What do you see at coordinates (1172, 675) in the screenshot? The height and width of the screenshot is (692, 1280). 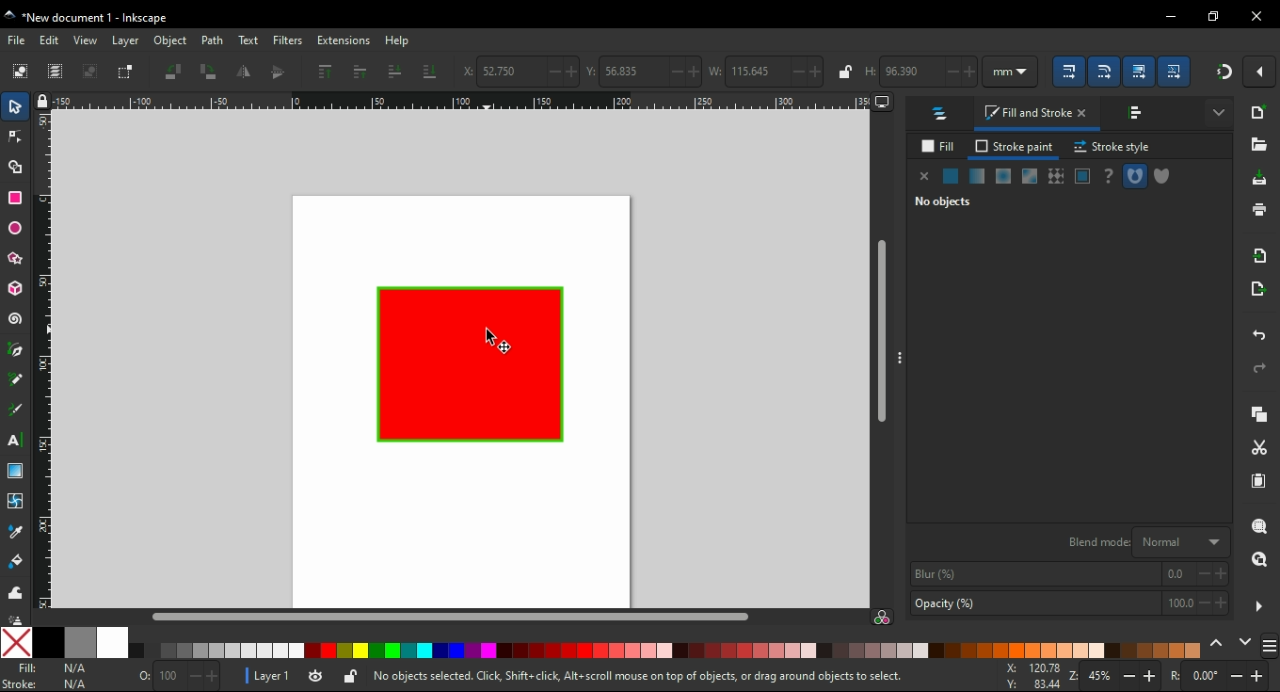 I see `rotation` at bounding box center [1172, 675].